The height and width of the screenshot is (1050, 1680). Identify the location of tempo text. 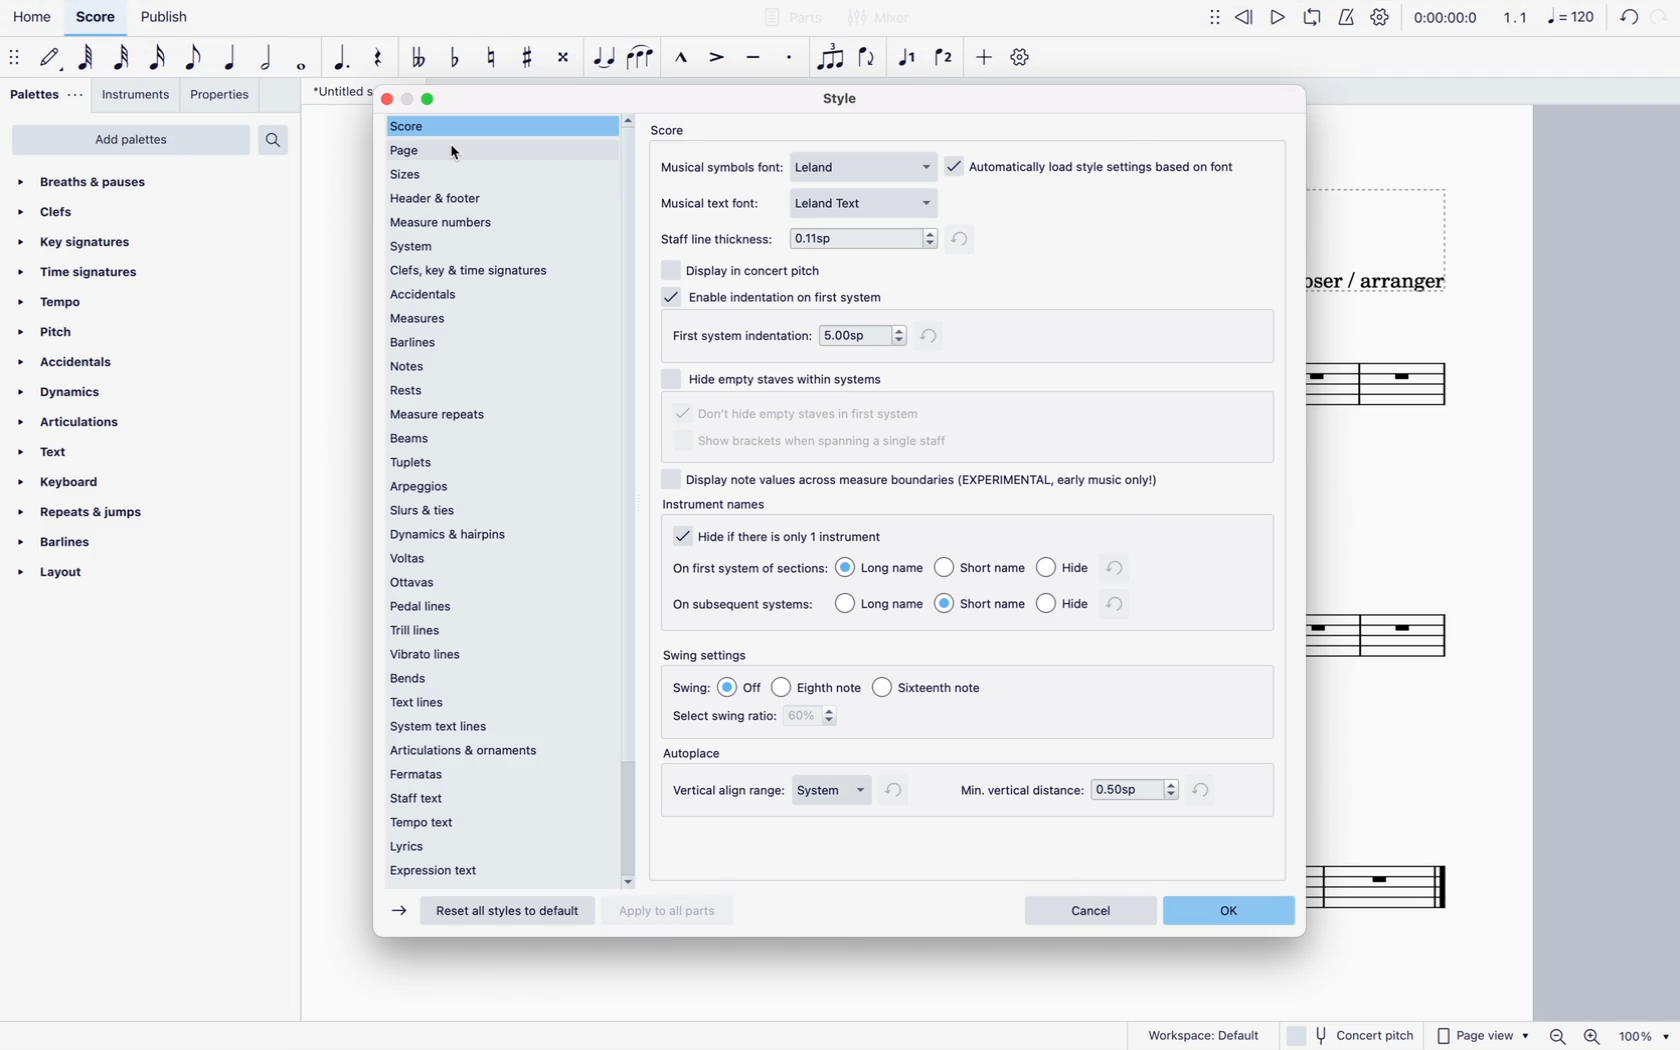
(484, 820).